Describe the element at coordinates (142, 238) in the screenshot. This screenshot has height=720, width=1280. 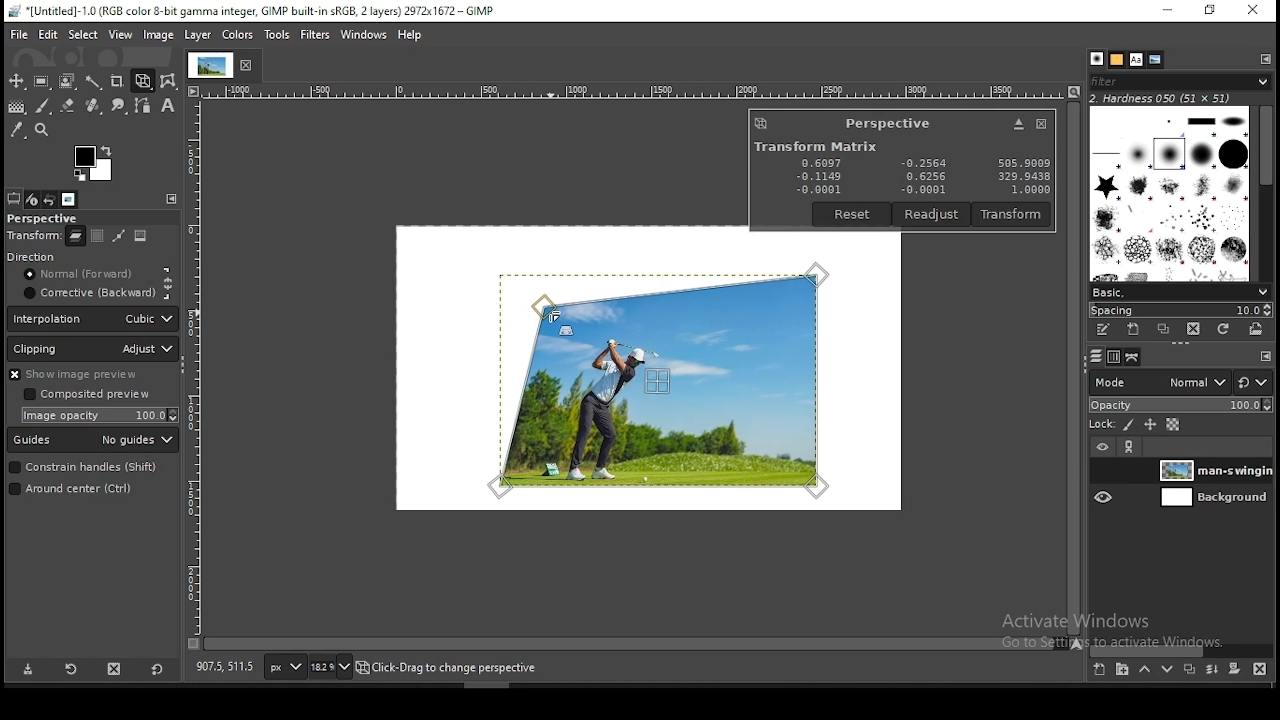
I see `image` at that location.